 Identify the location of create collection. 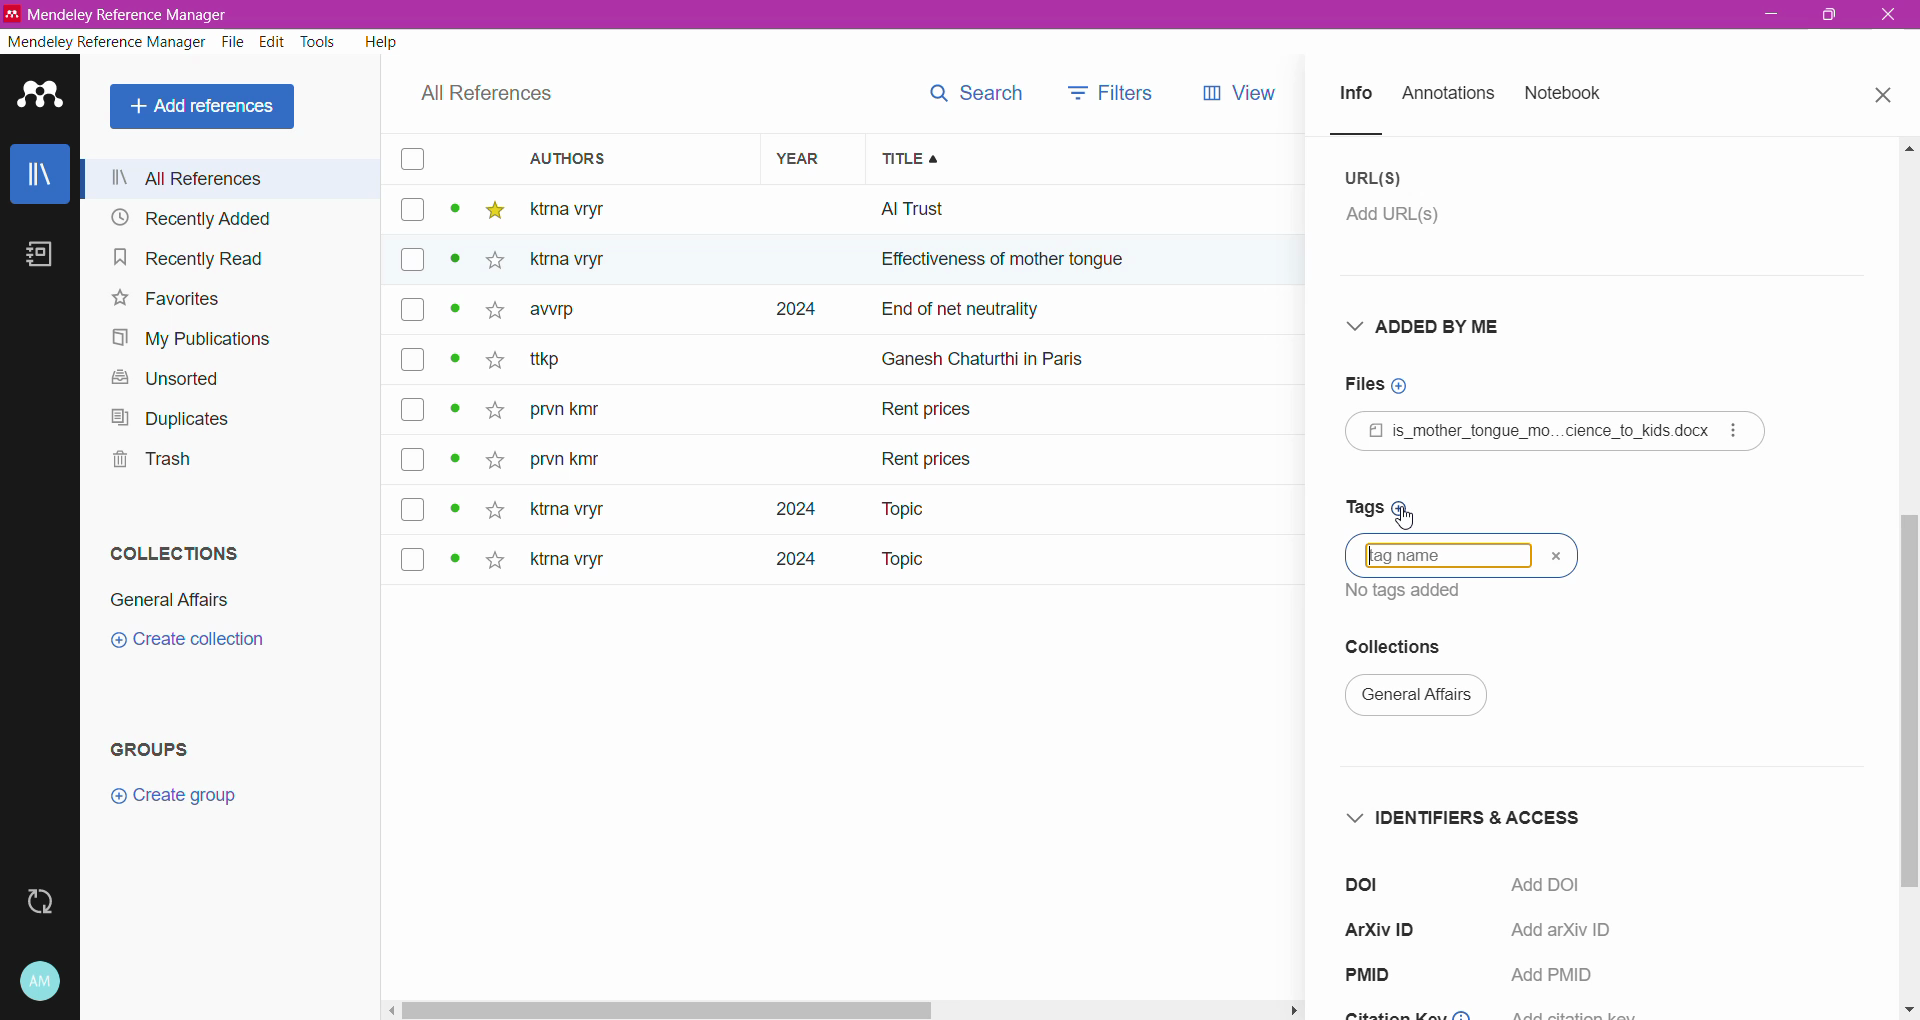
(202, 646).